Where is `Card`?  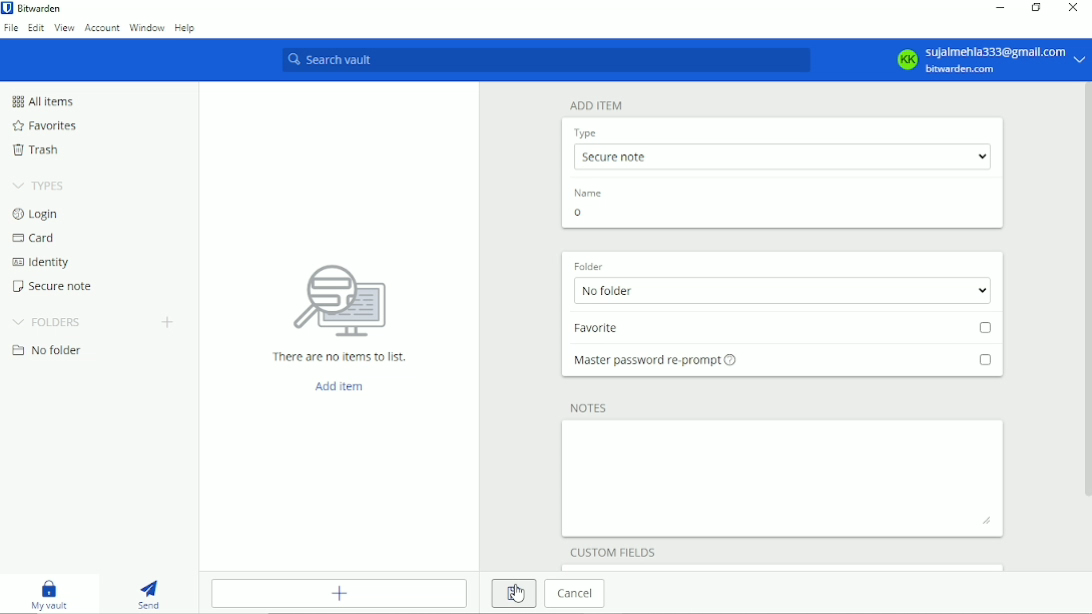 Card is located at coordinates (33, 239).